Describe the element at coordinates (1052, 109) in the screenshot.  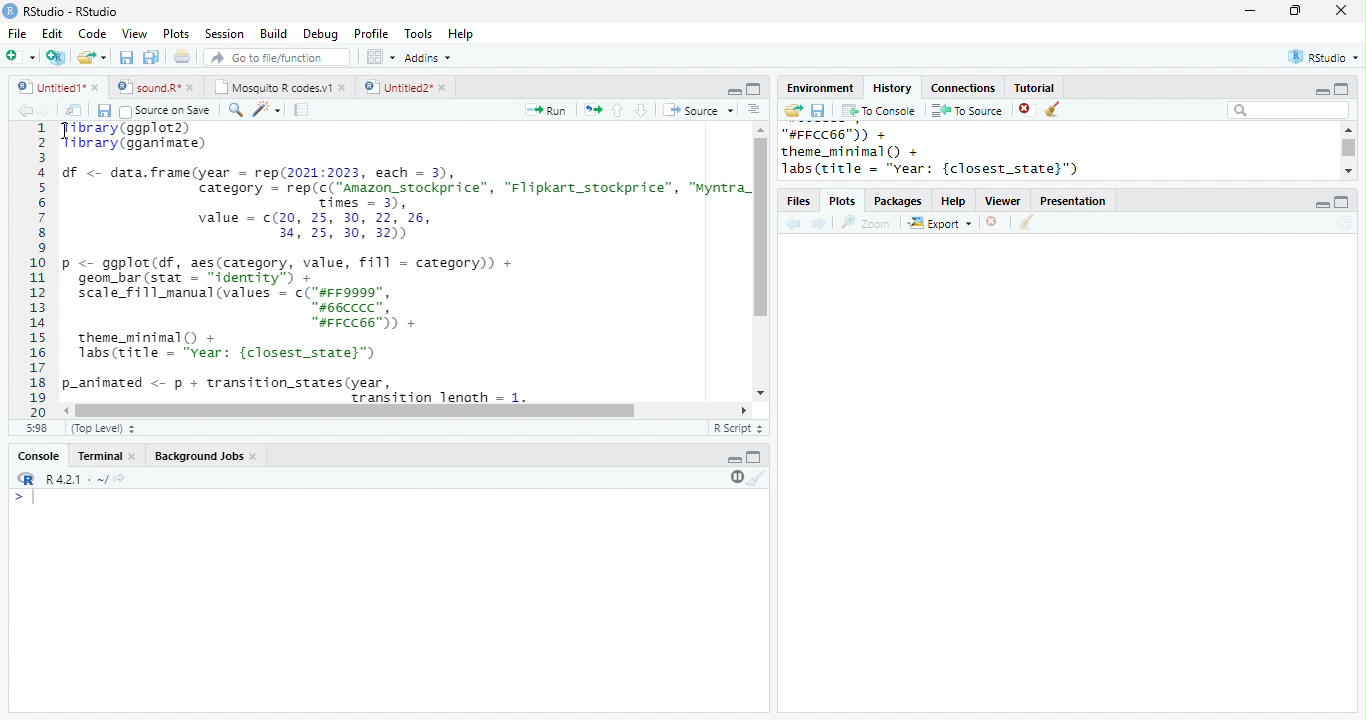
I see `clear` at that location.